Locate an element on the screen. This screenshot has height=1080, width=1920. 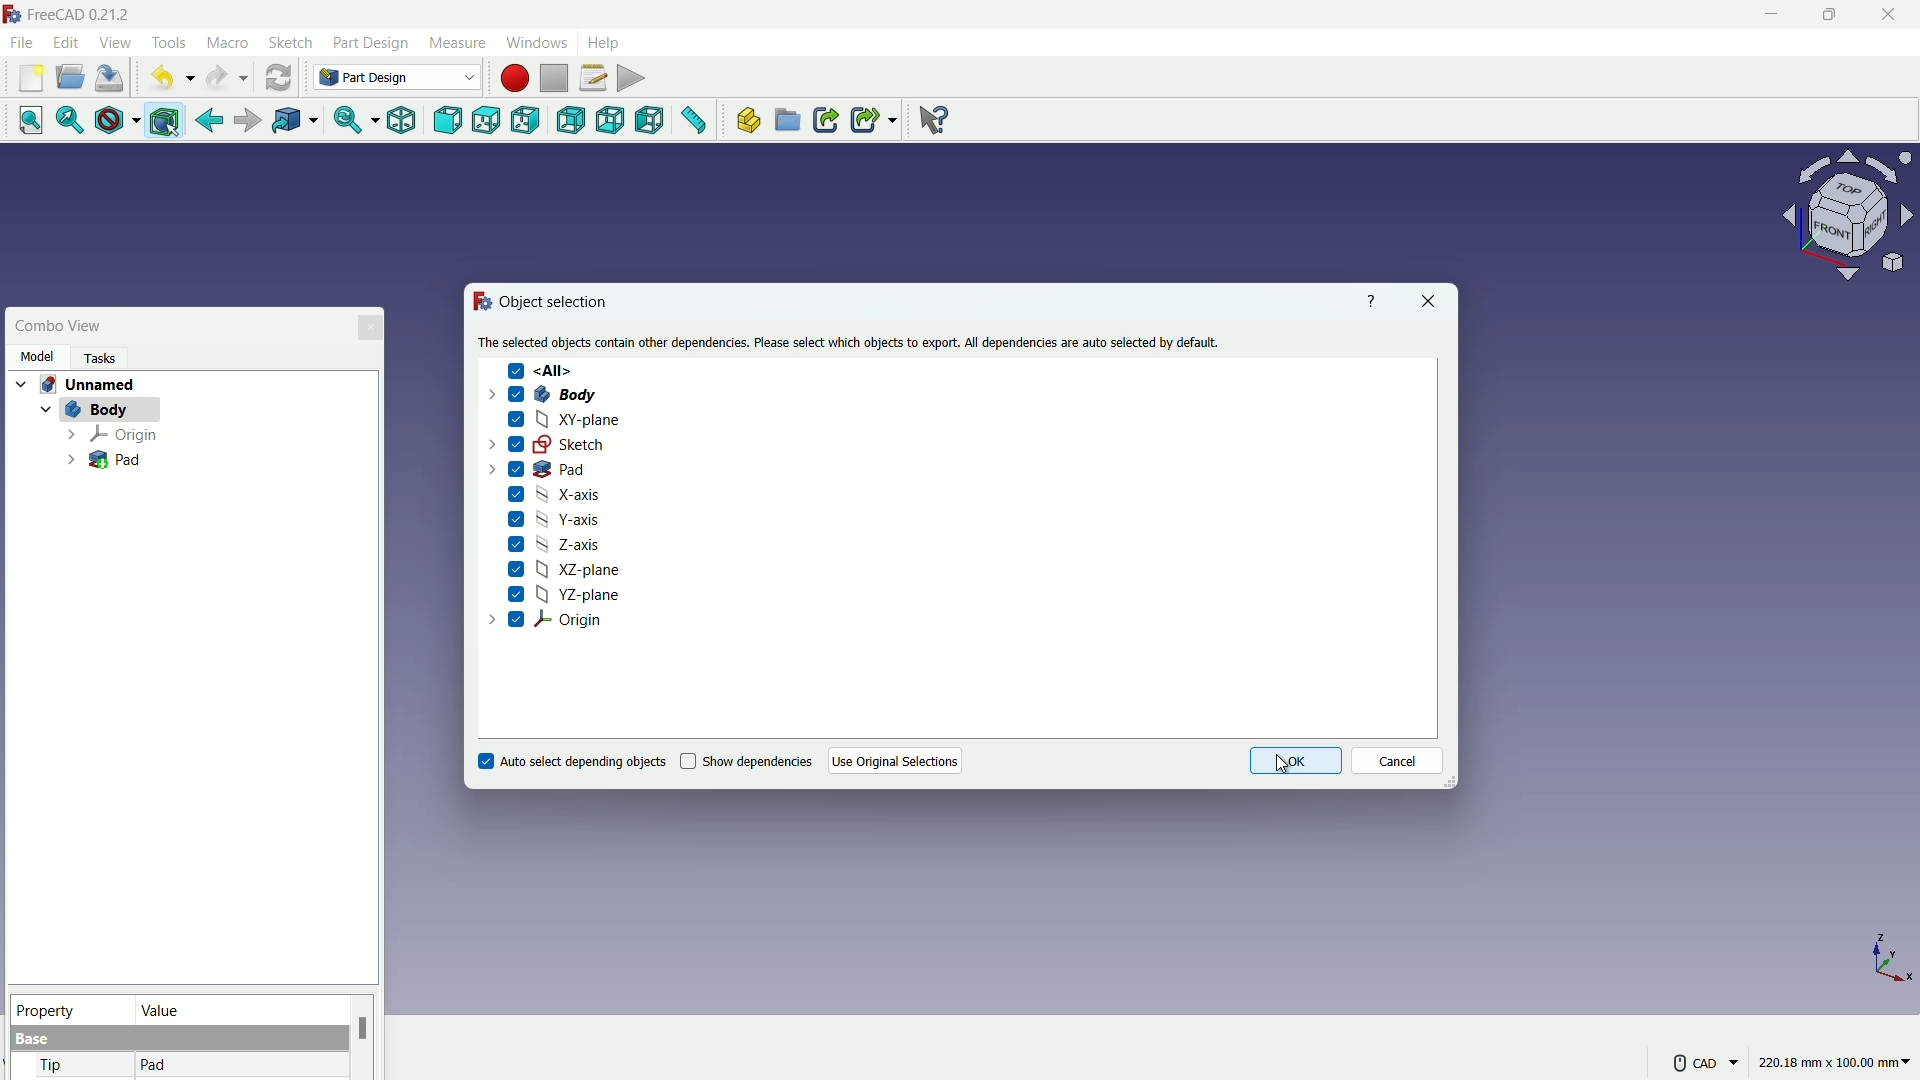
dropdown is located at coordinates (490, 444).